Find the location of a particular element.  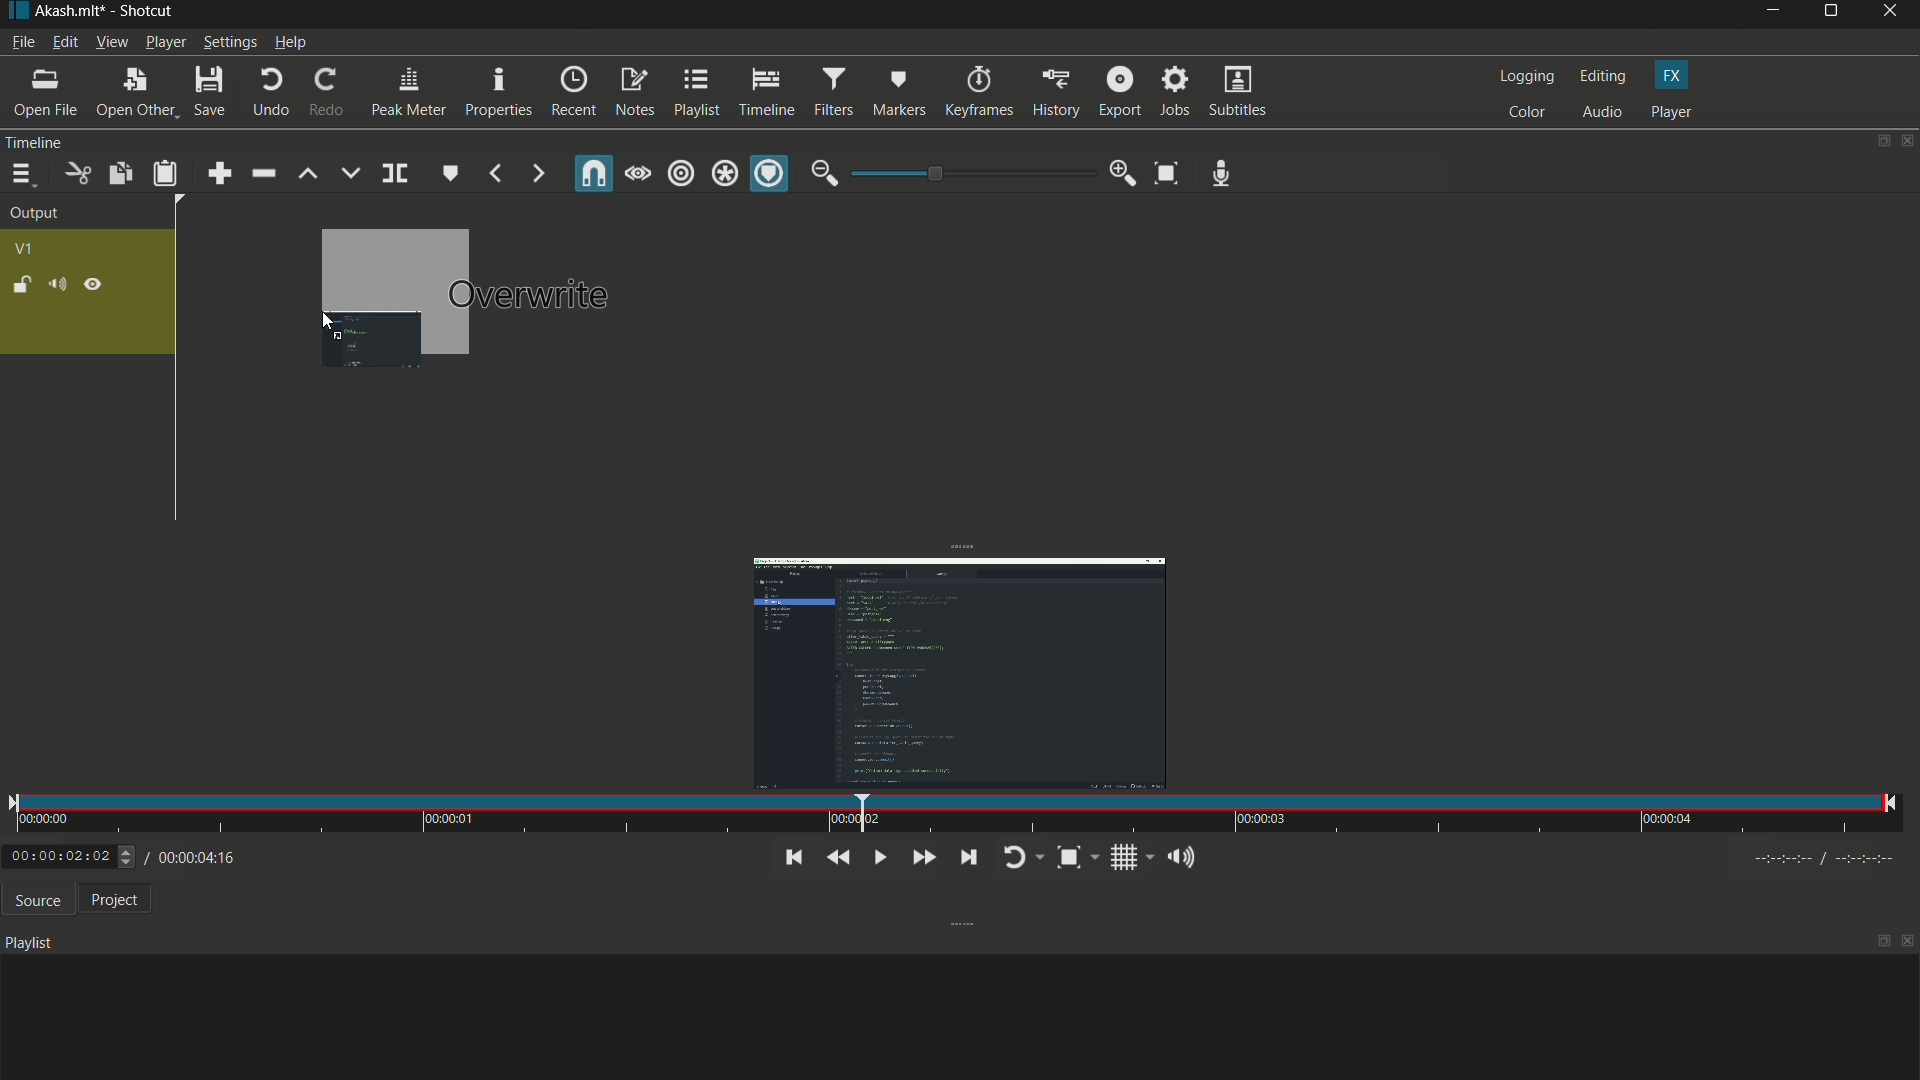

audio is located at coordinates (1603, 113).